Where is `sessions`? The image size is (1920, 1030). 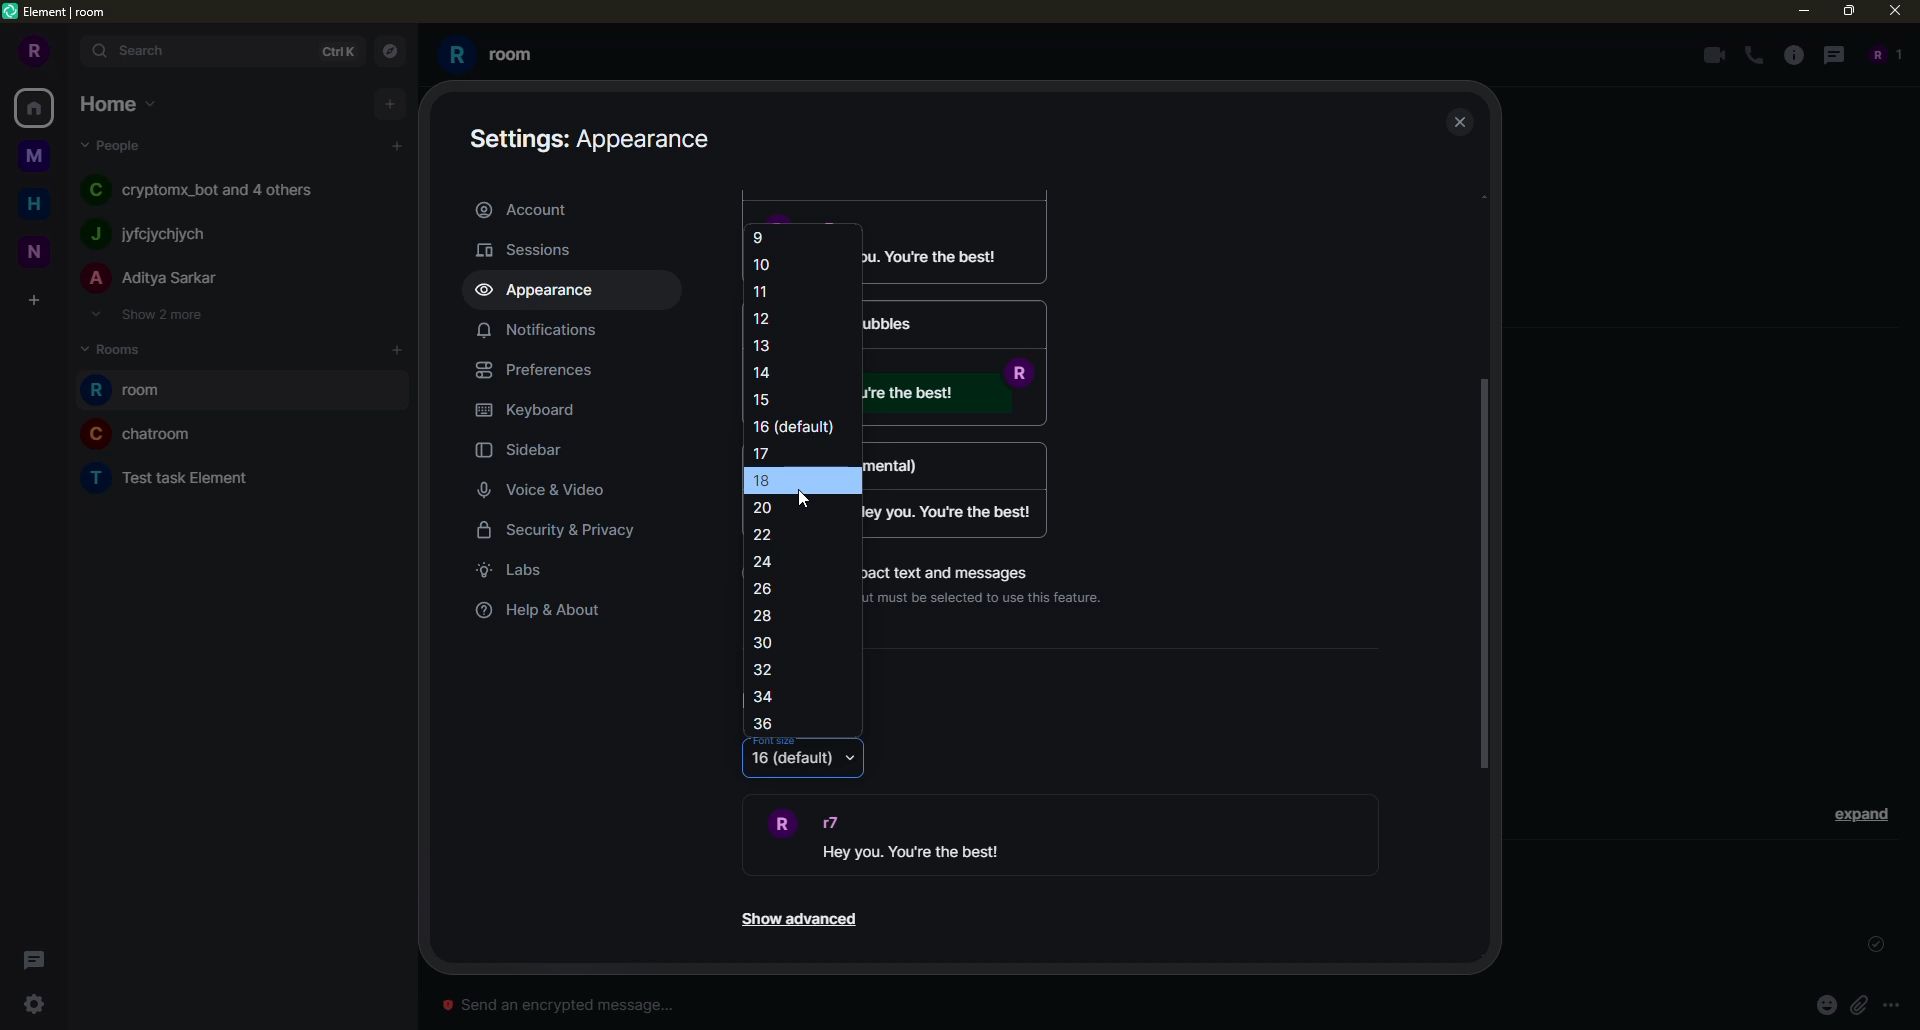
sessions is located at coordinates (536, 249).